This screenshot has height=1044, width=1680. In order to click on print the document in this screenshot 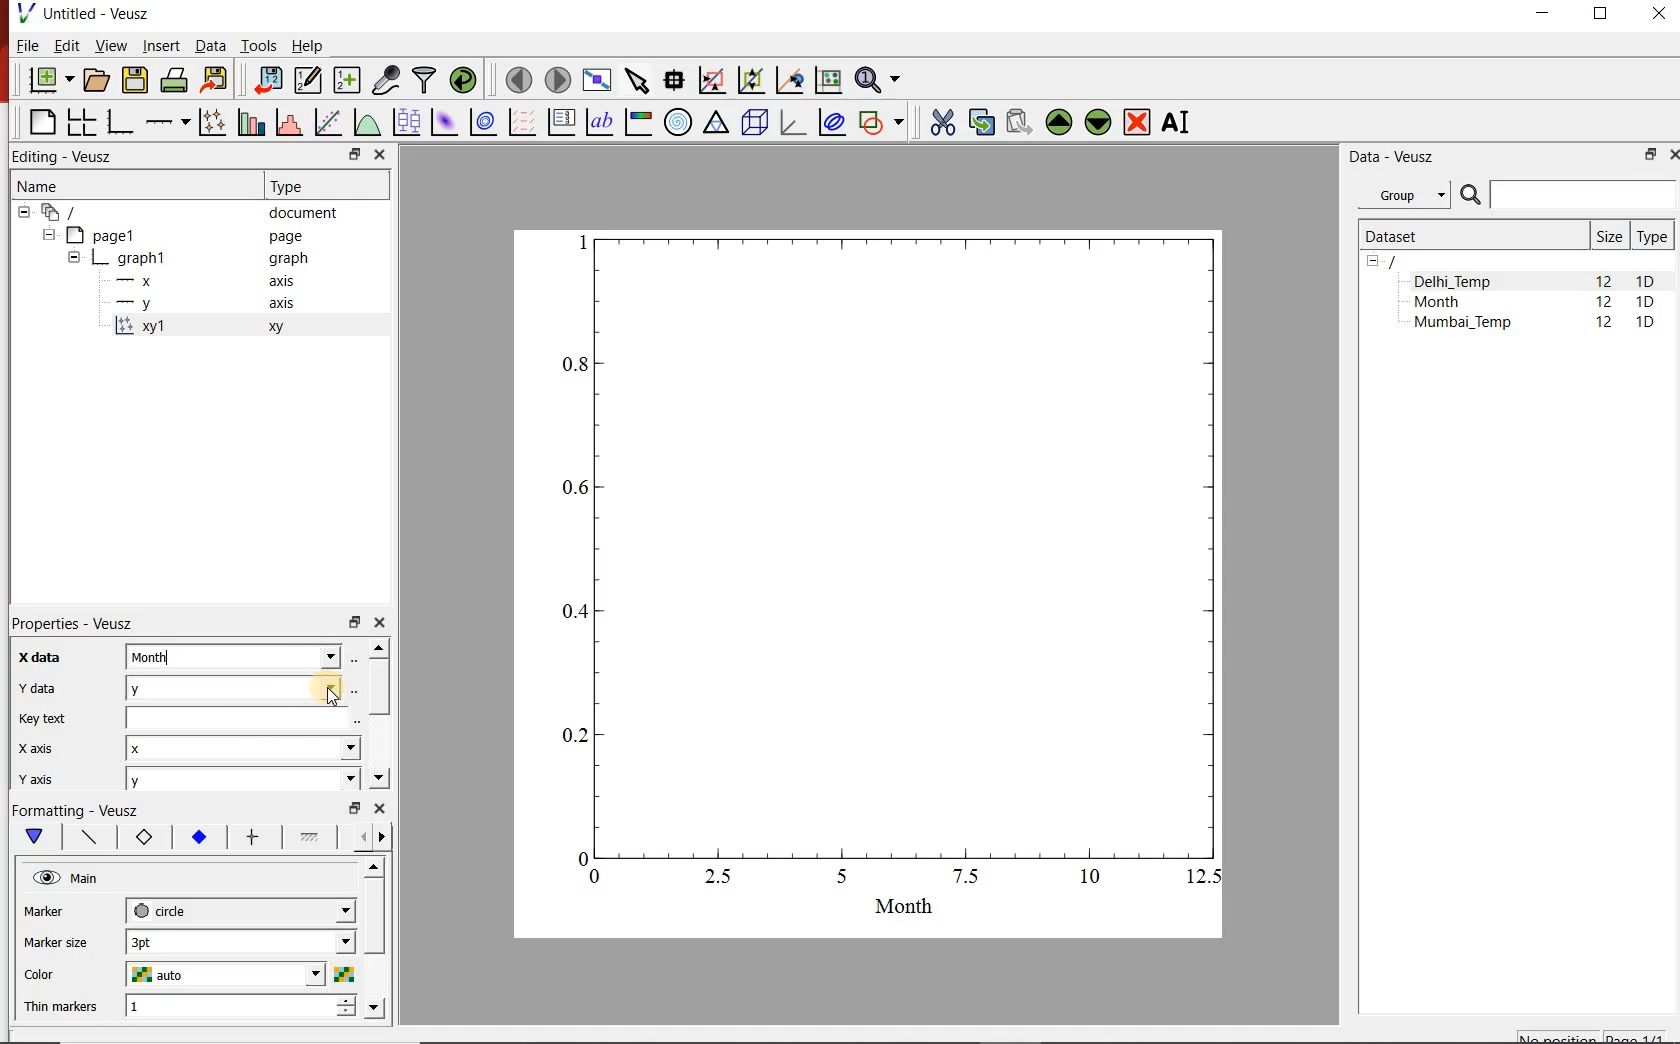, I will do `click(174, 81)`.